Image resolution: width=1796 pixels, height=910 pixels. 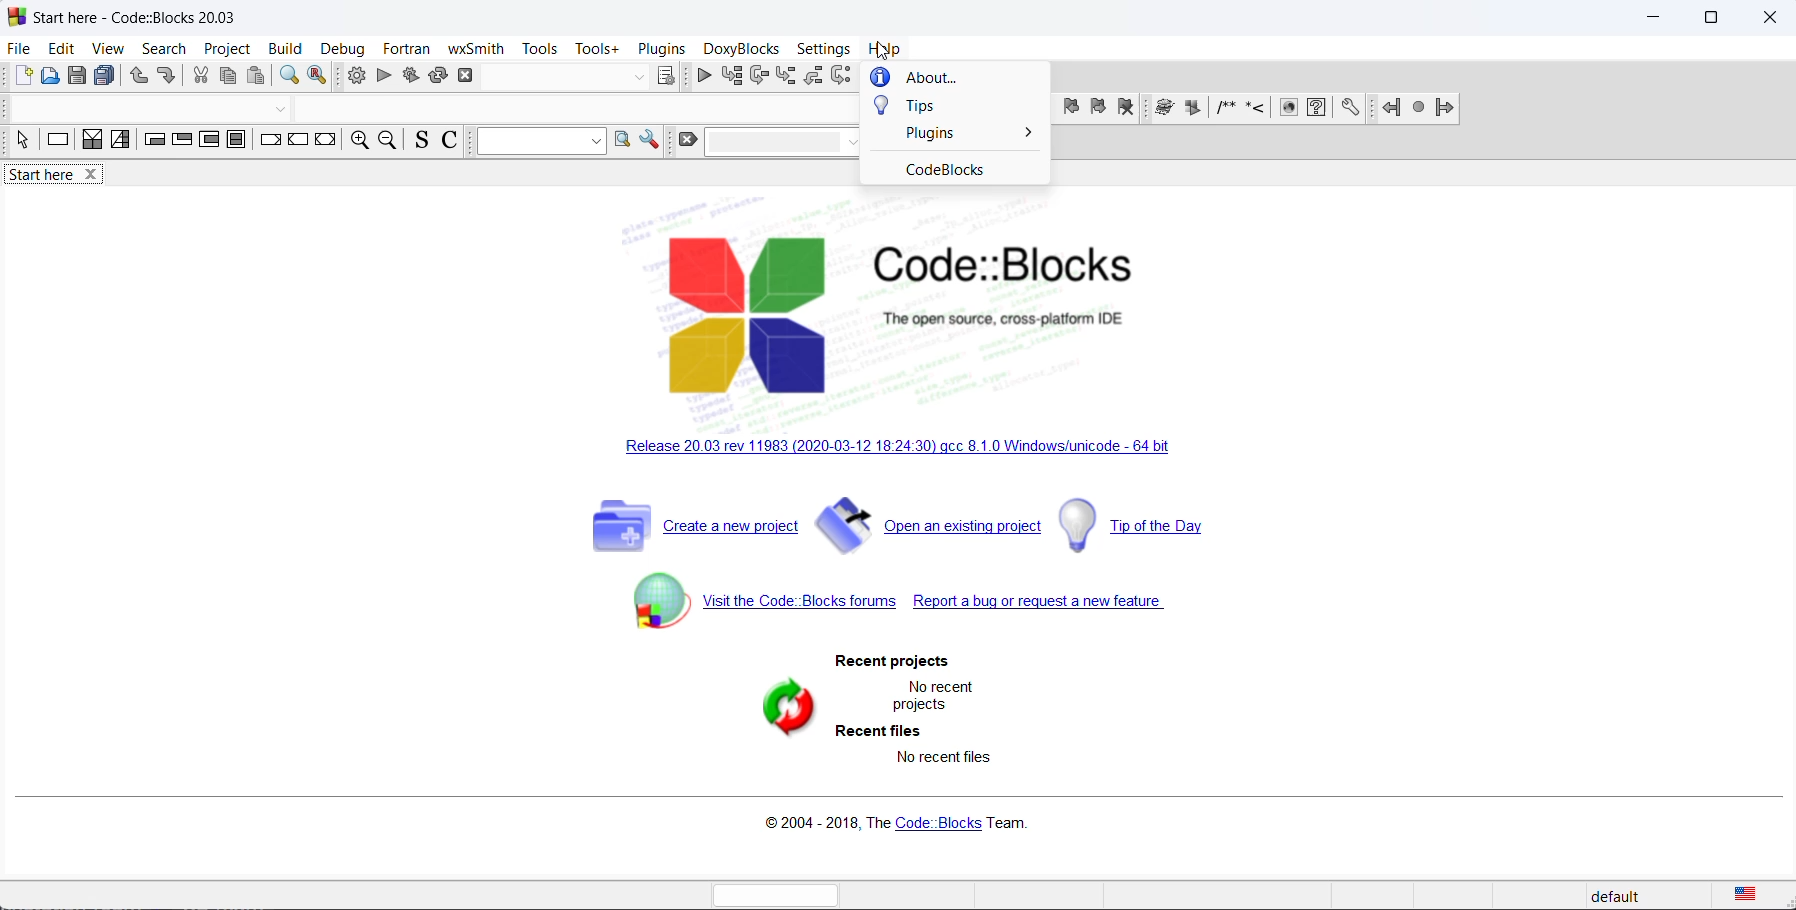 What do you see at coordinates (1073, 107) in the screenshot?
I see `previous bookmark` at bounding box center [1073, 107].